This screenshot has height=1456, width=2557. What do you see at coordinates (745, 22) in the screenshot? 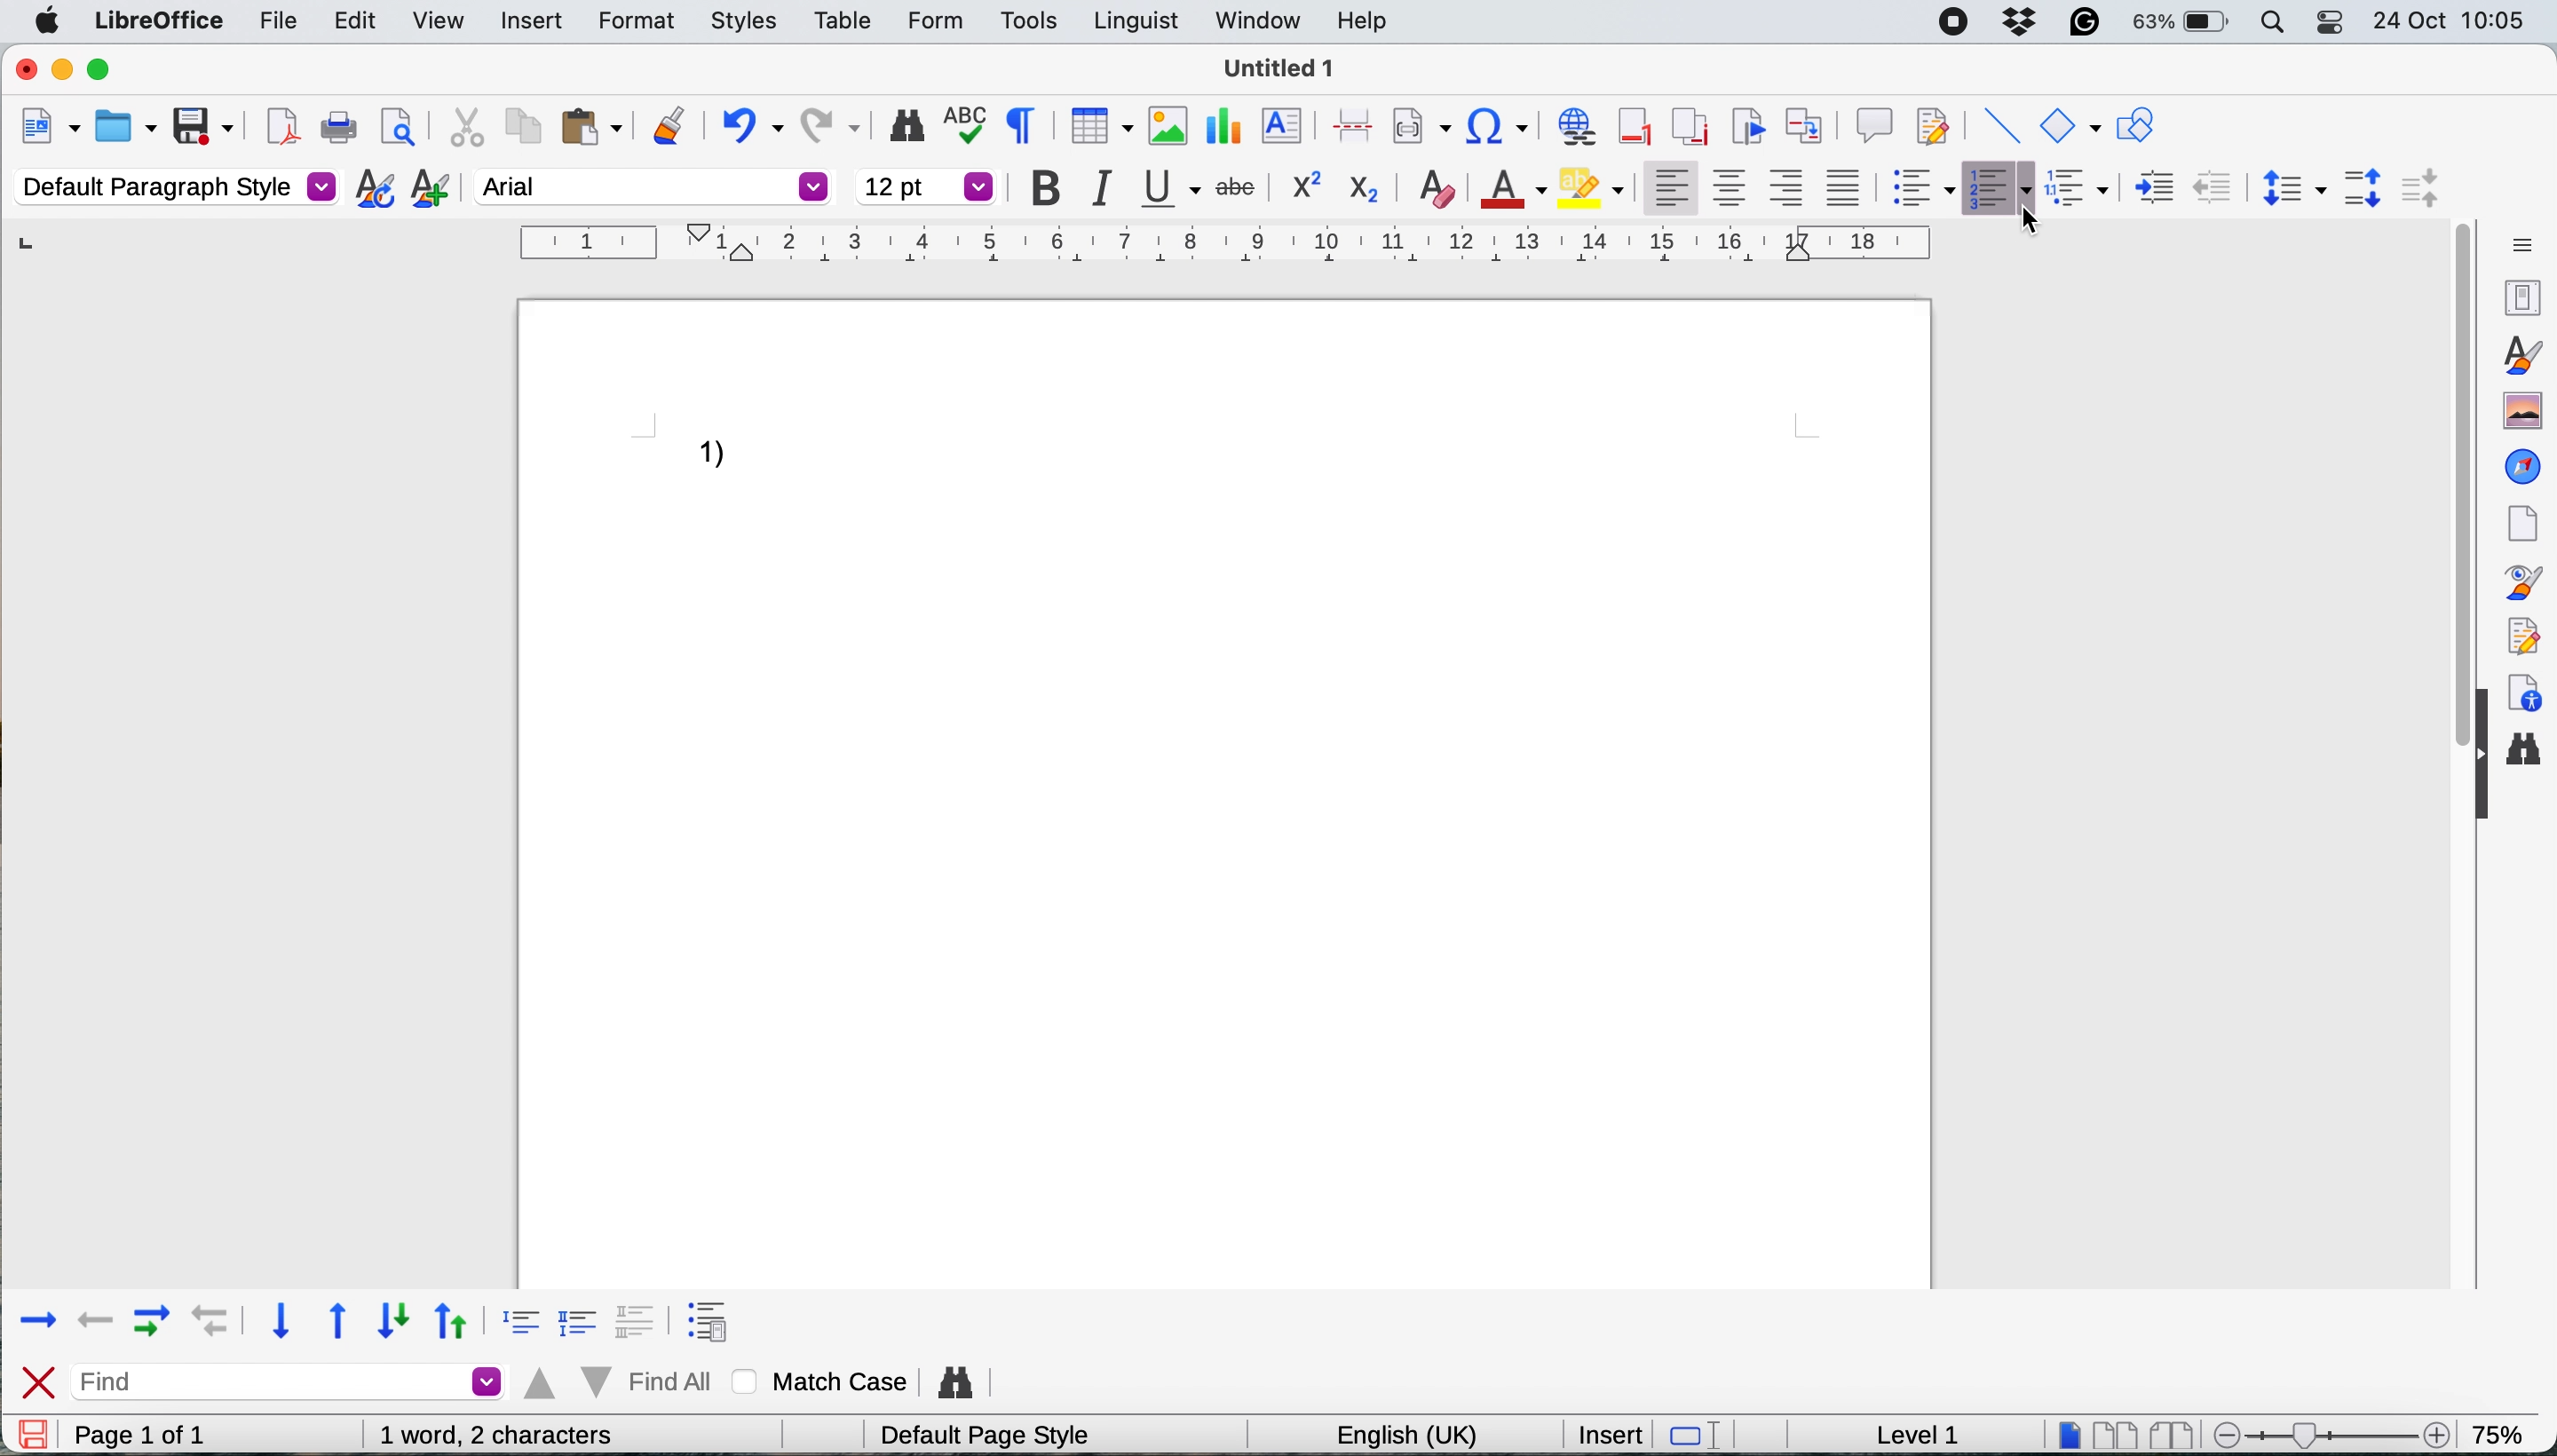
I see `styles` at bounding box center [745, 22].